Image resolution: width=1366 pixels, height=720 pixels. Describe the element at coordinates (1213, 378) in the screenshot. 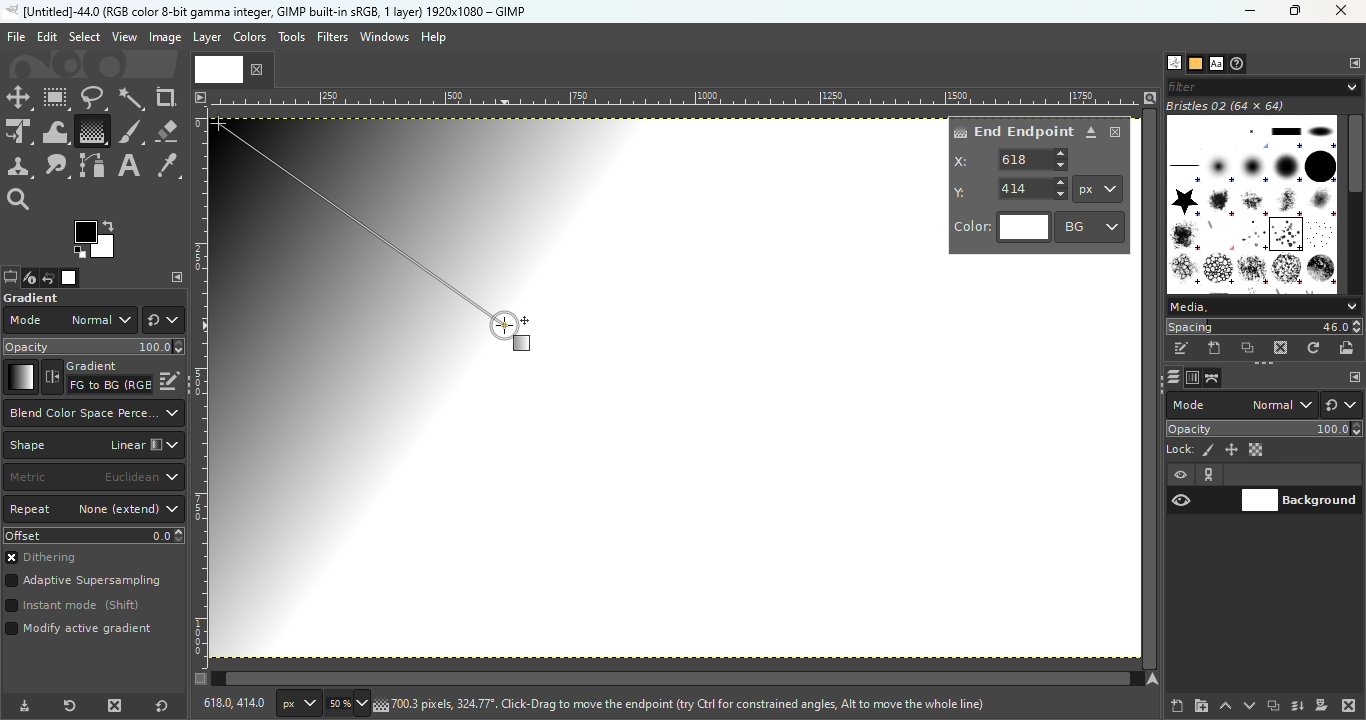

I see `Open the paths dialog` at that location.